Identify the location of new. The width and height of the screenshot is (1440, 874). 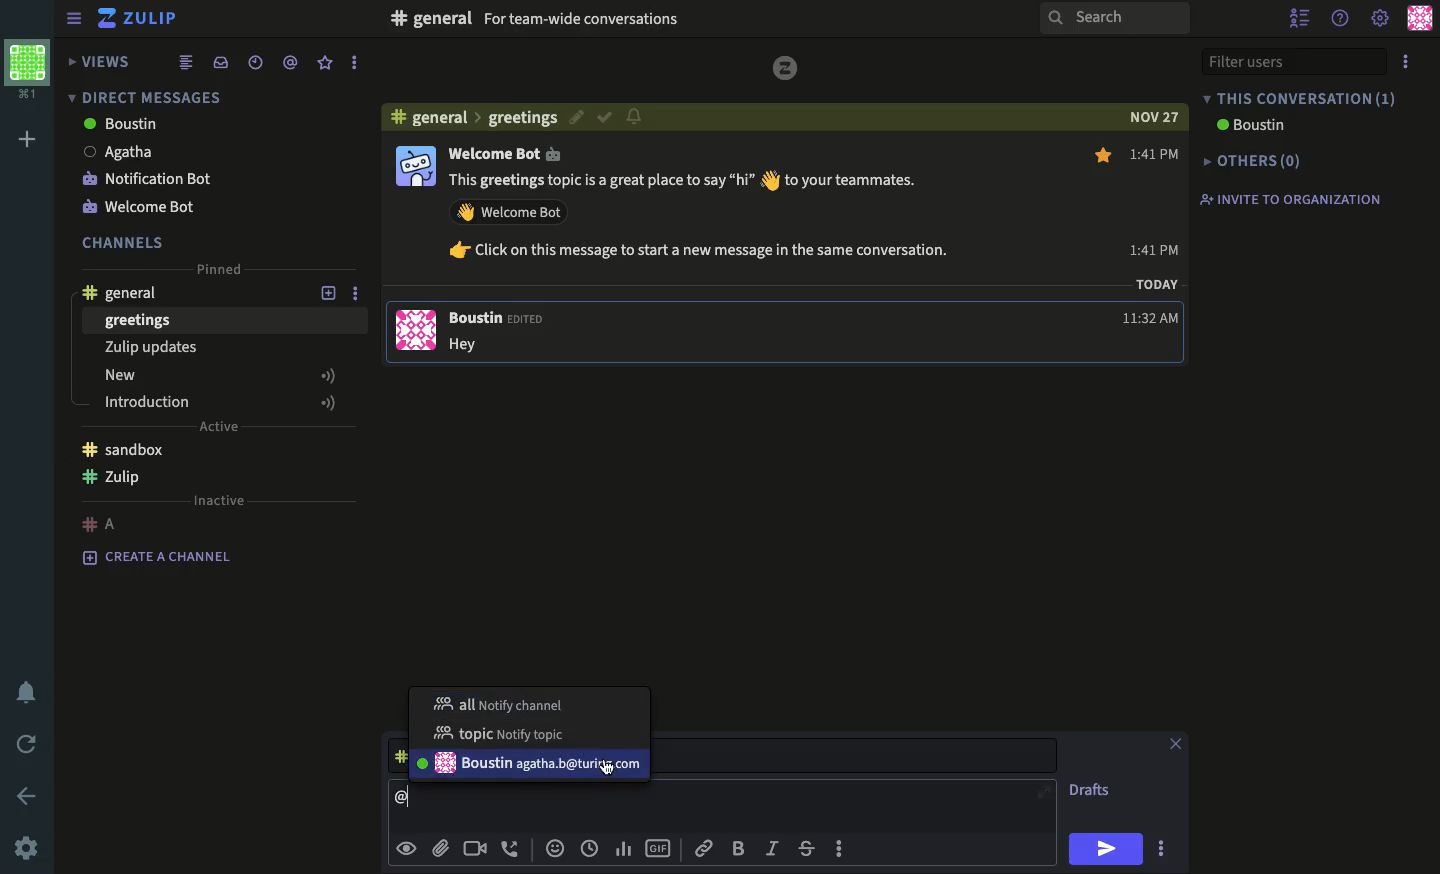
(219, 375).